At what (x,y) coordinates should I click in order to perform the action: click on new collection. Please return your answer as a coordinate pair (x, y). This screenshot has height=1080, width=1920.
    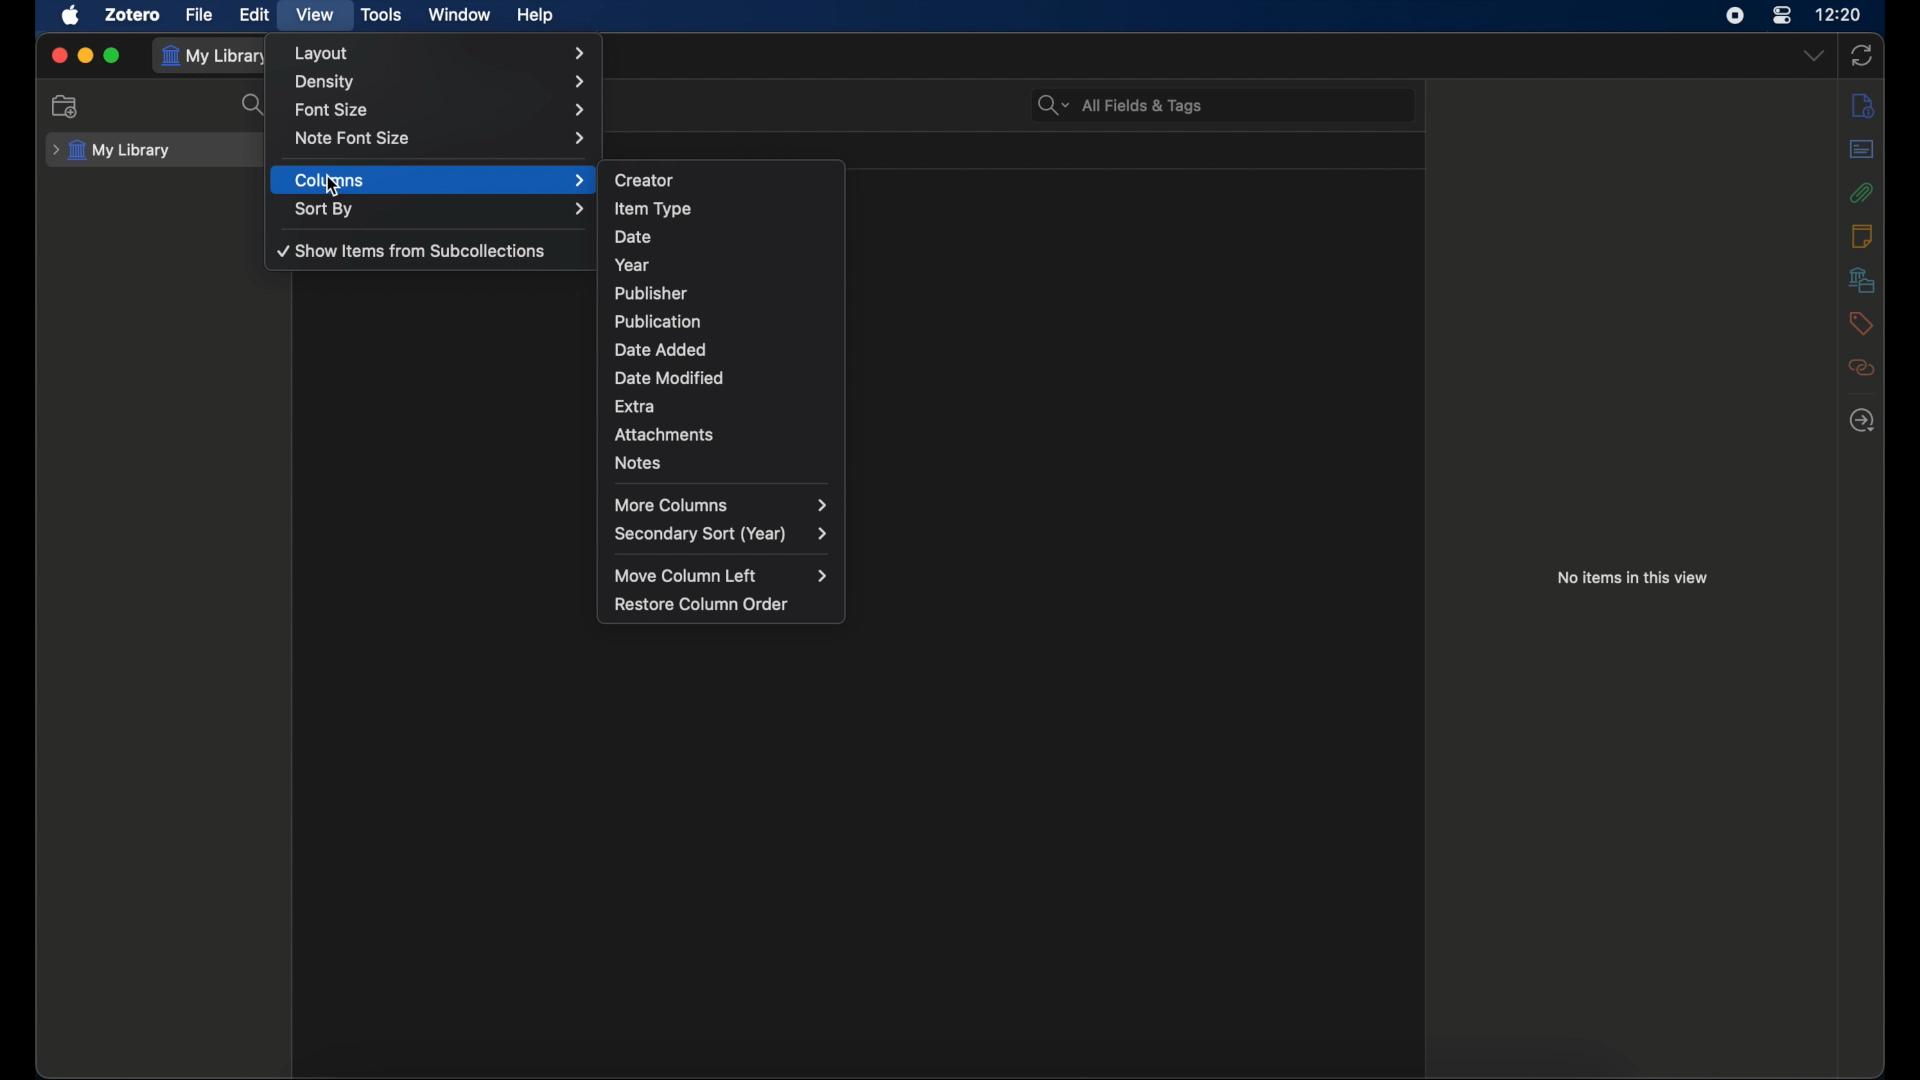
    Looking at the image, I should click on (65, 106).